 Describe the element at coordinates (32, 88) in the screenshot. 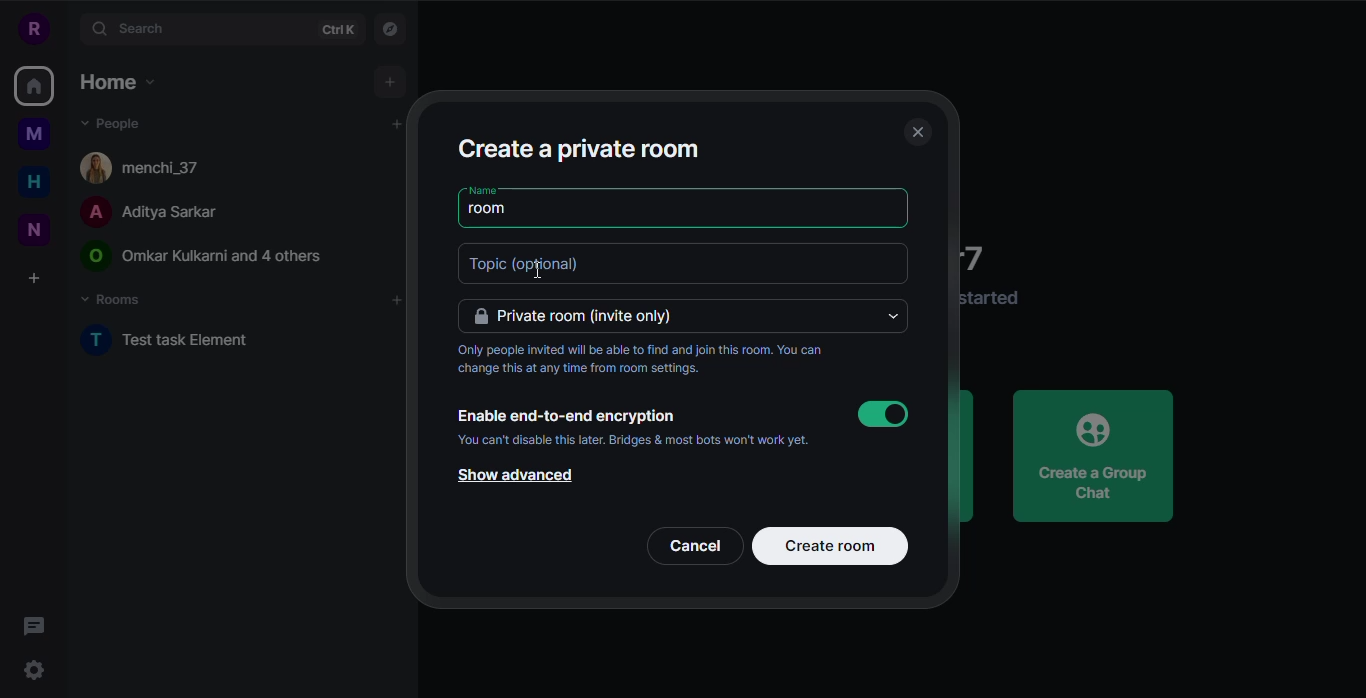

I see `home` at that location.